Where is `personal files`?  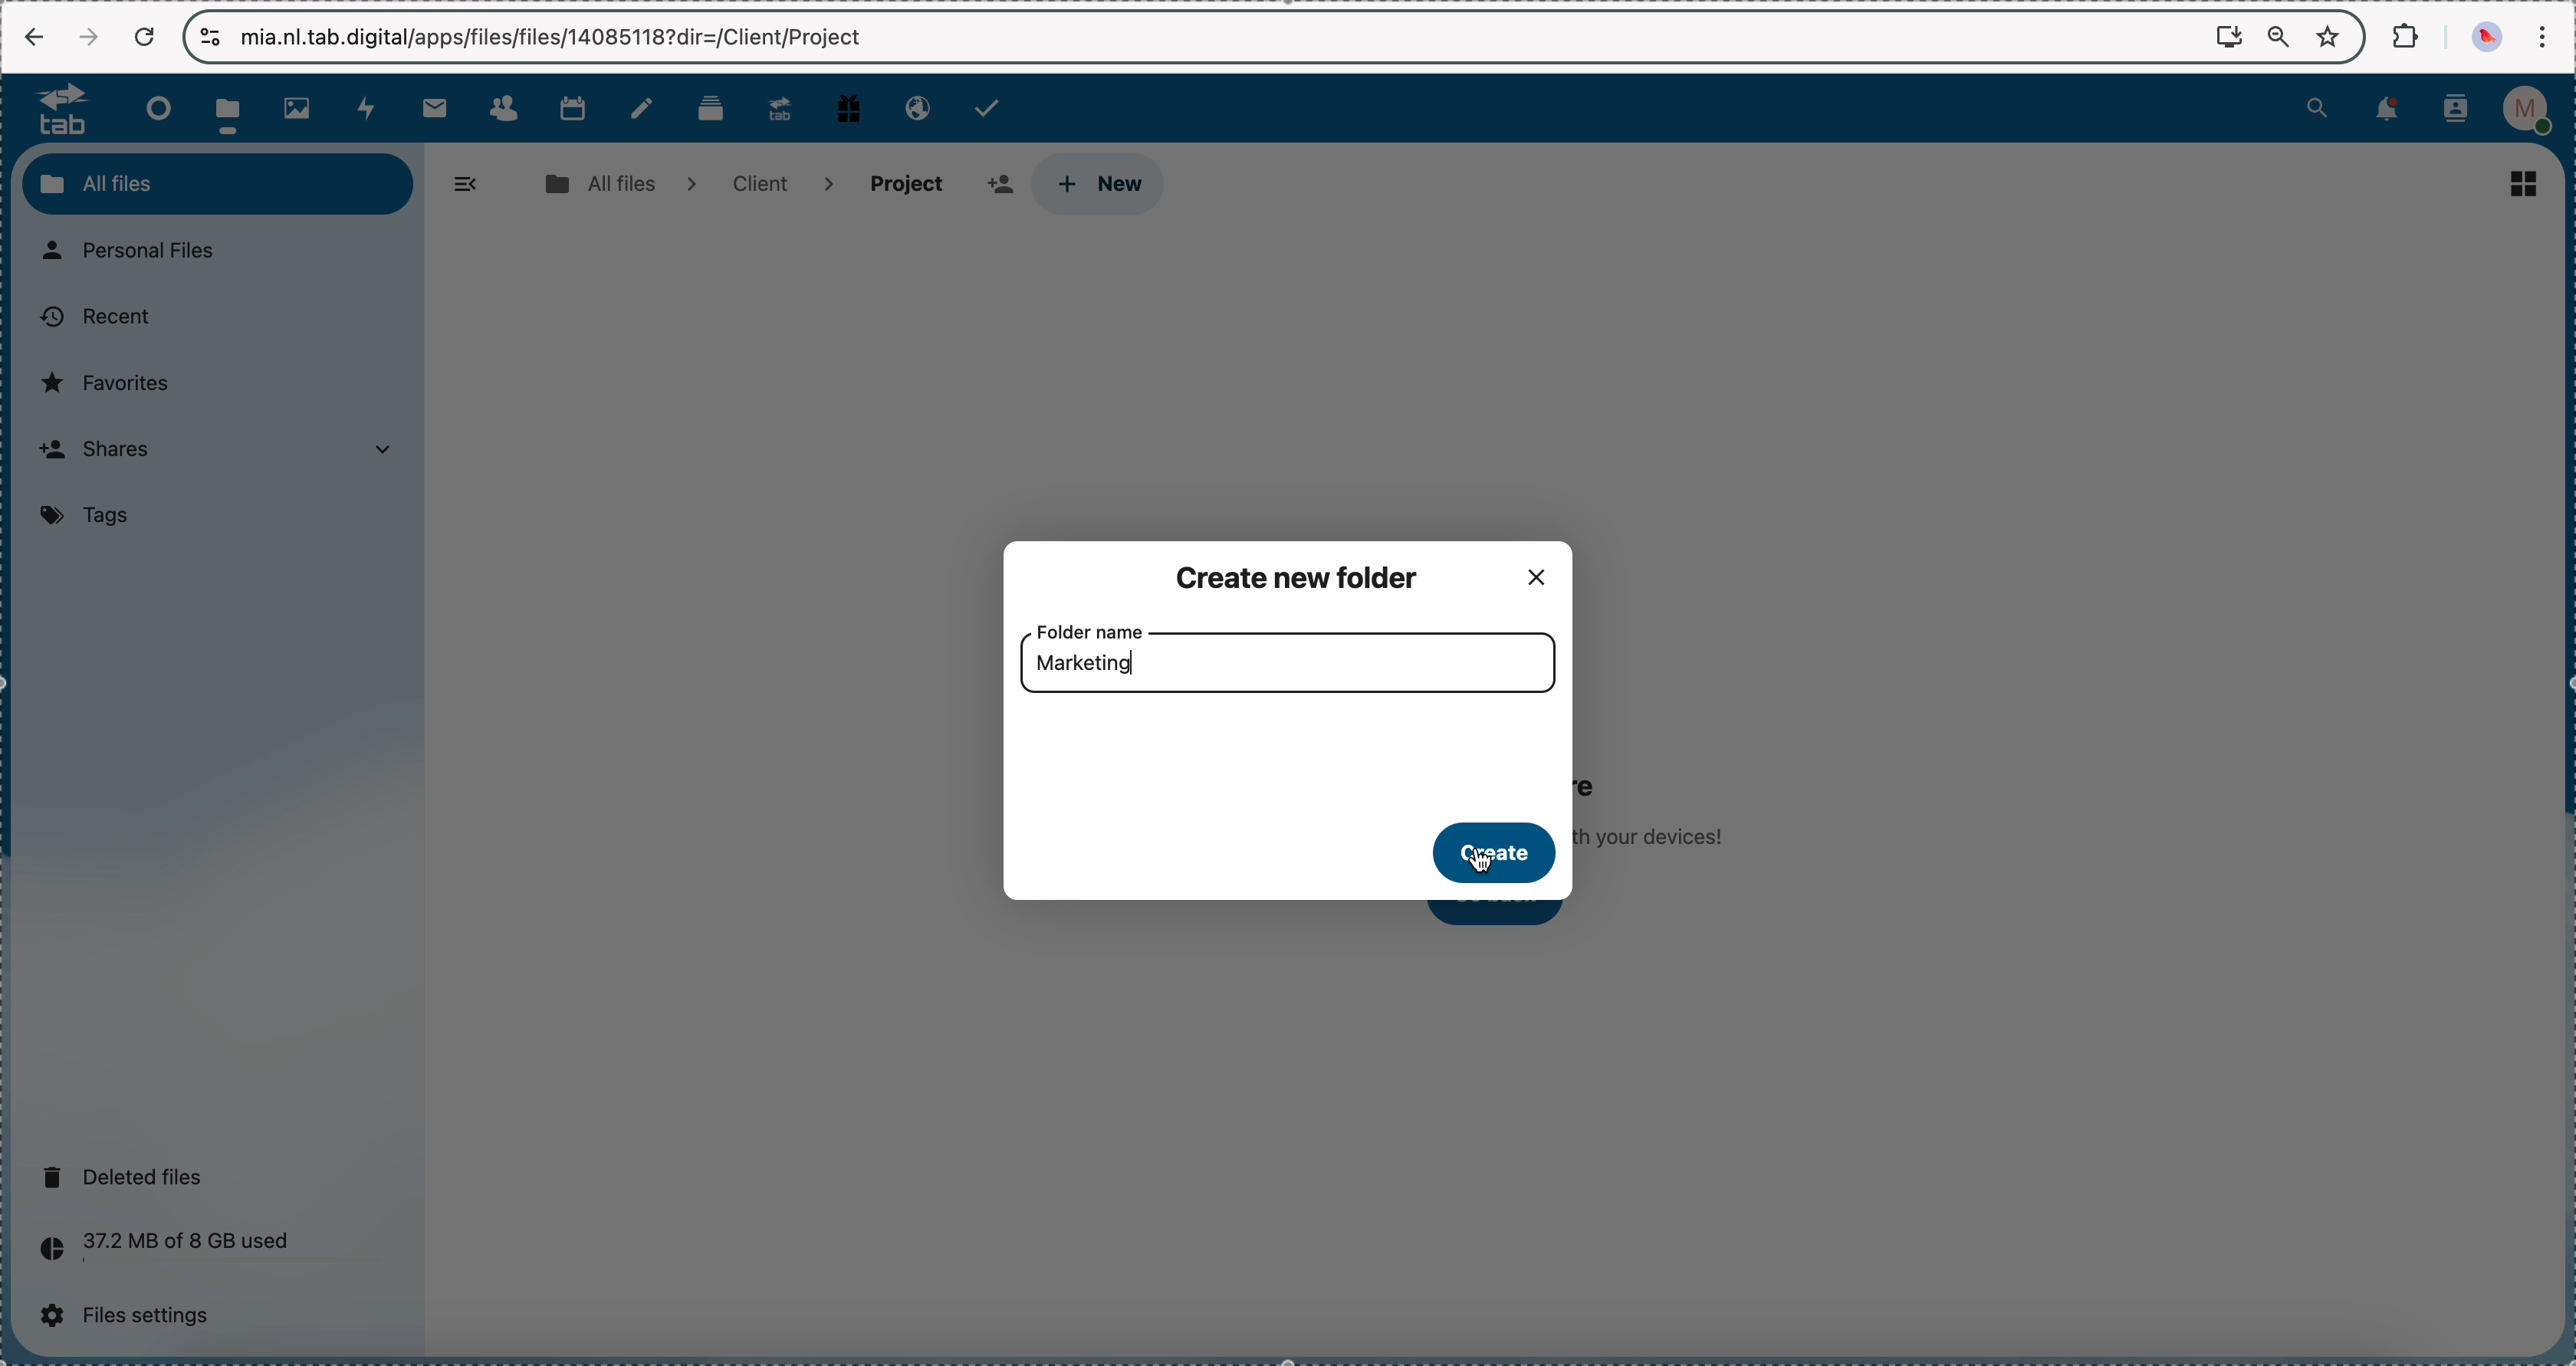
personal files is located at coordinates (139, 252).